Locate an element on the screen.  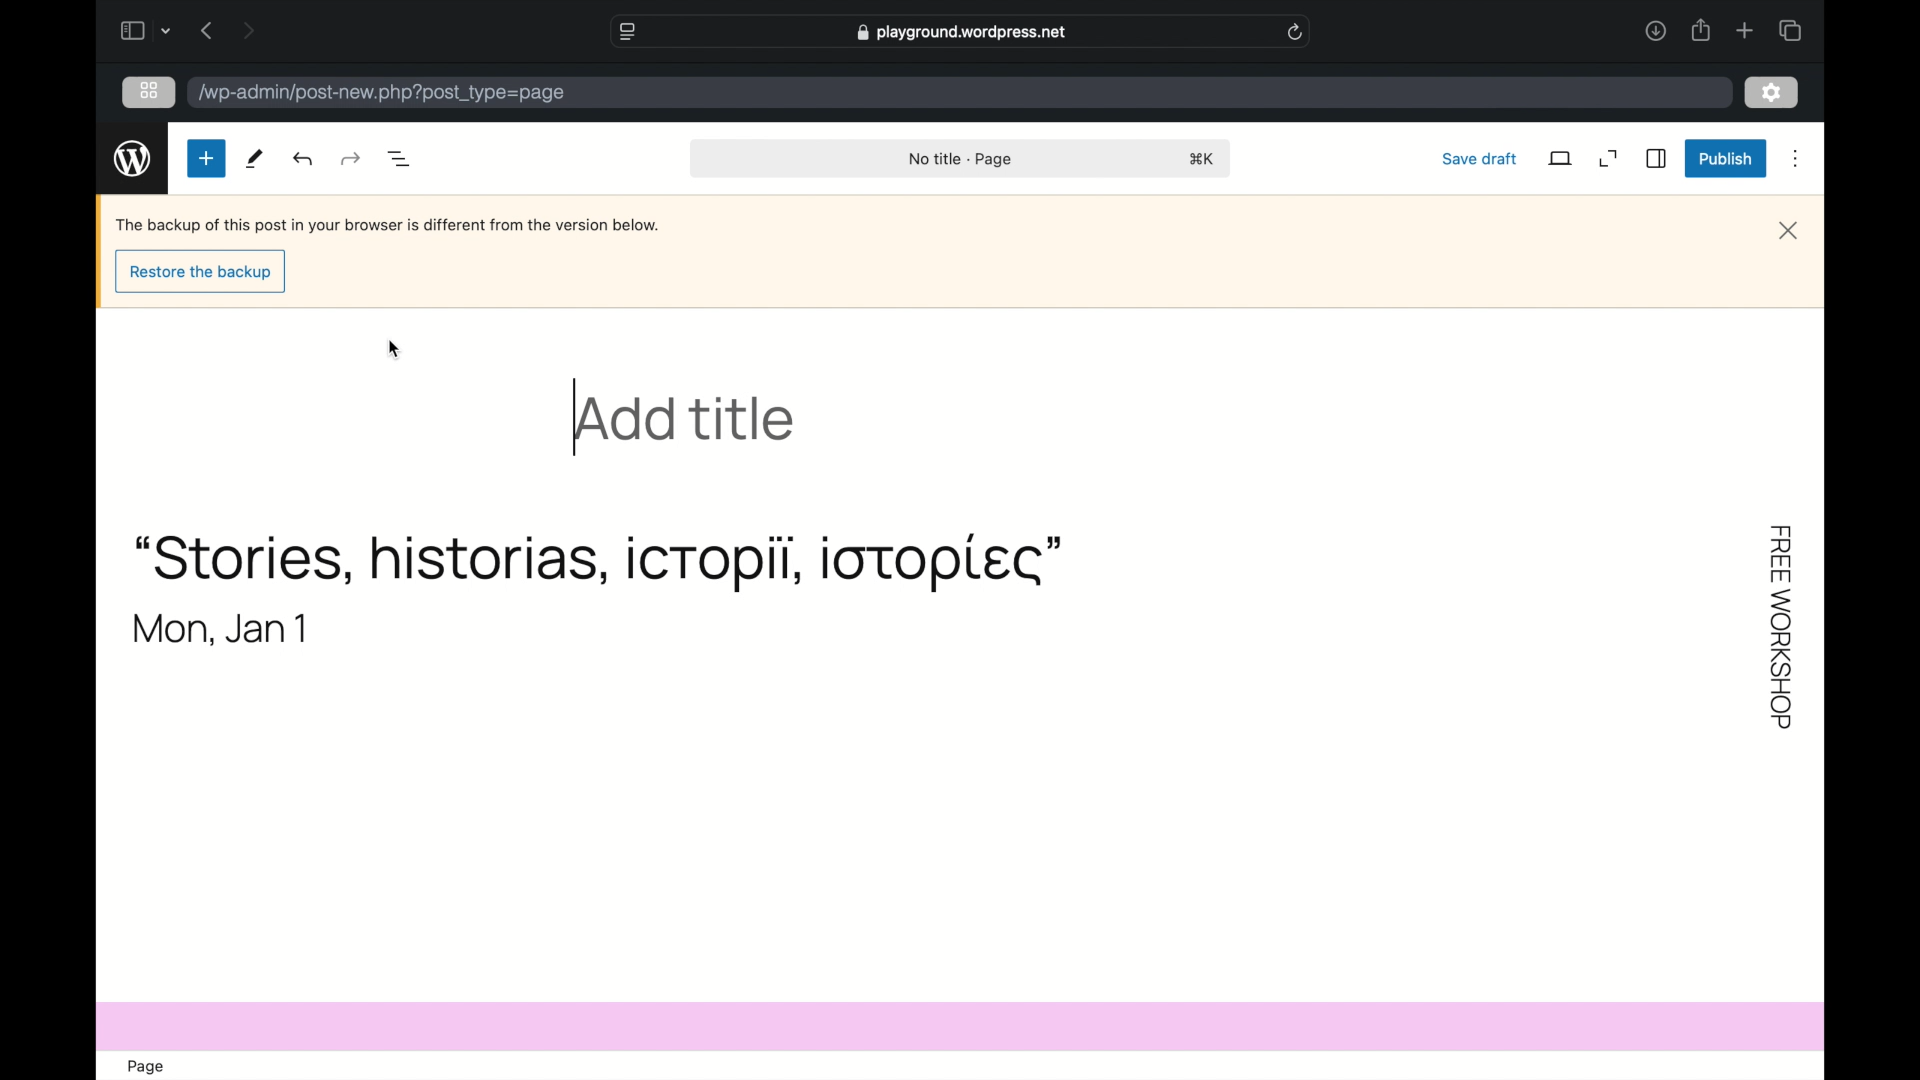
add title is located at coordinates (686, 421).